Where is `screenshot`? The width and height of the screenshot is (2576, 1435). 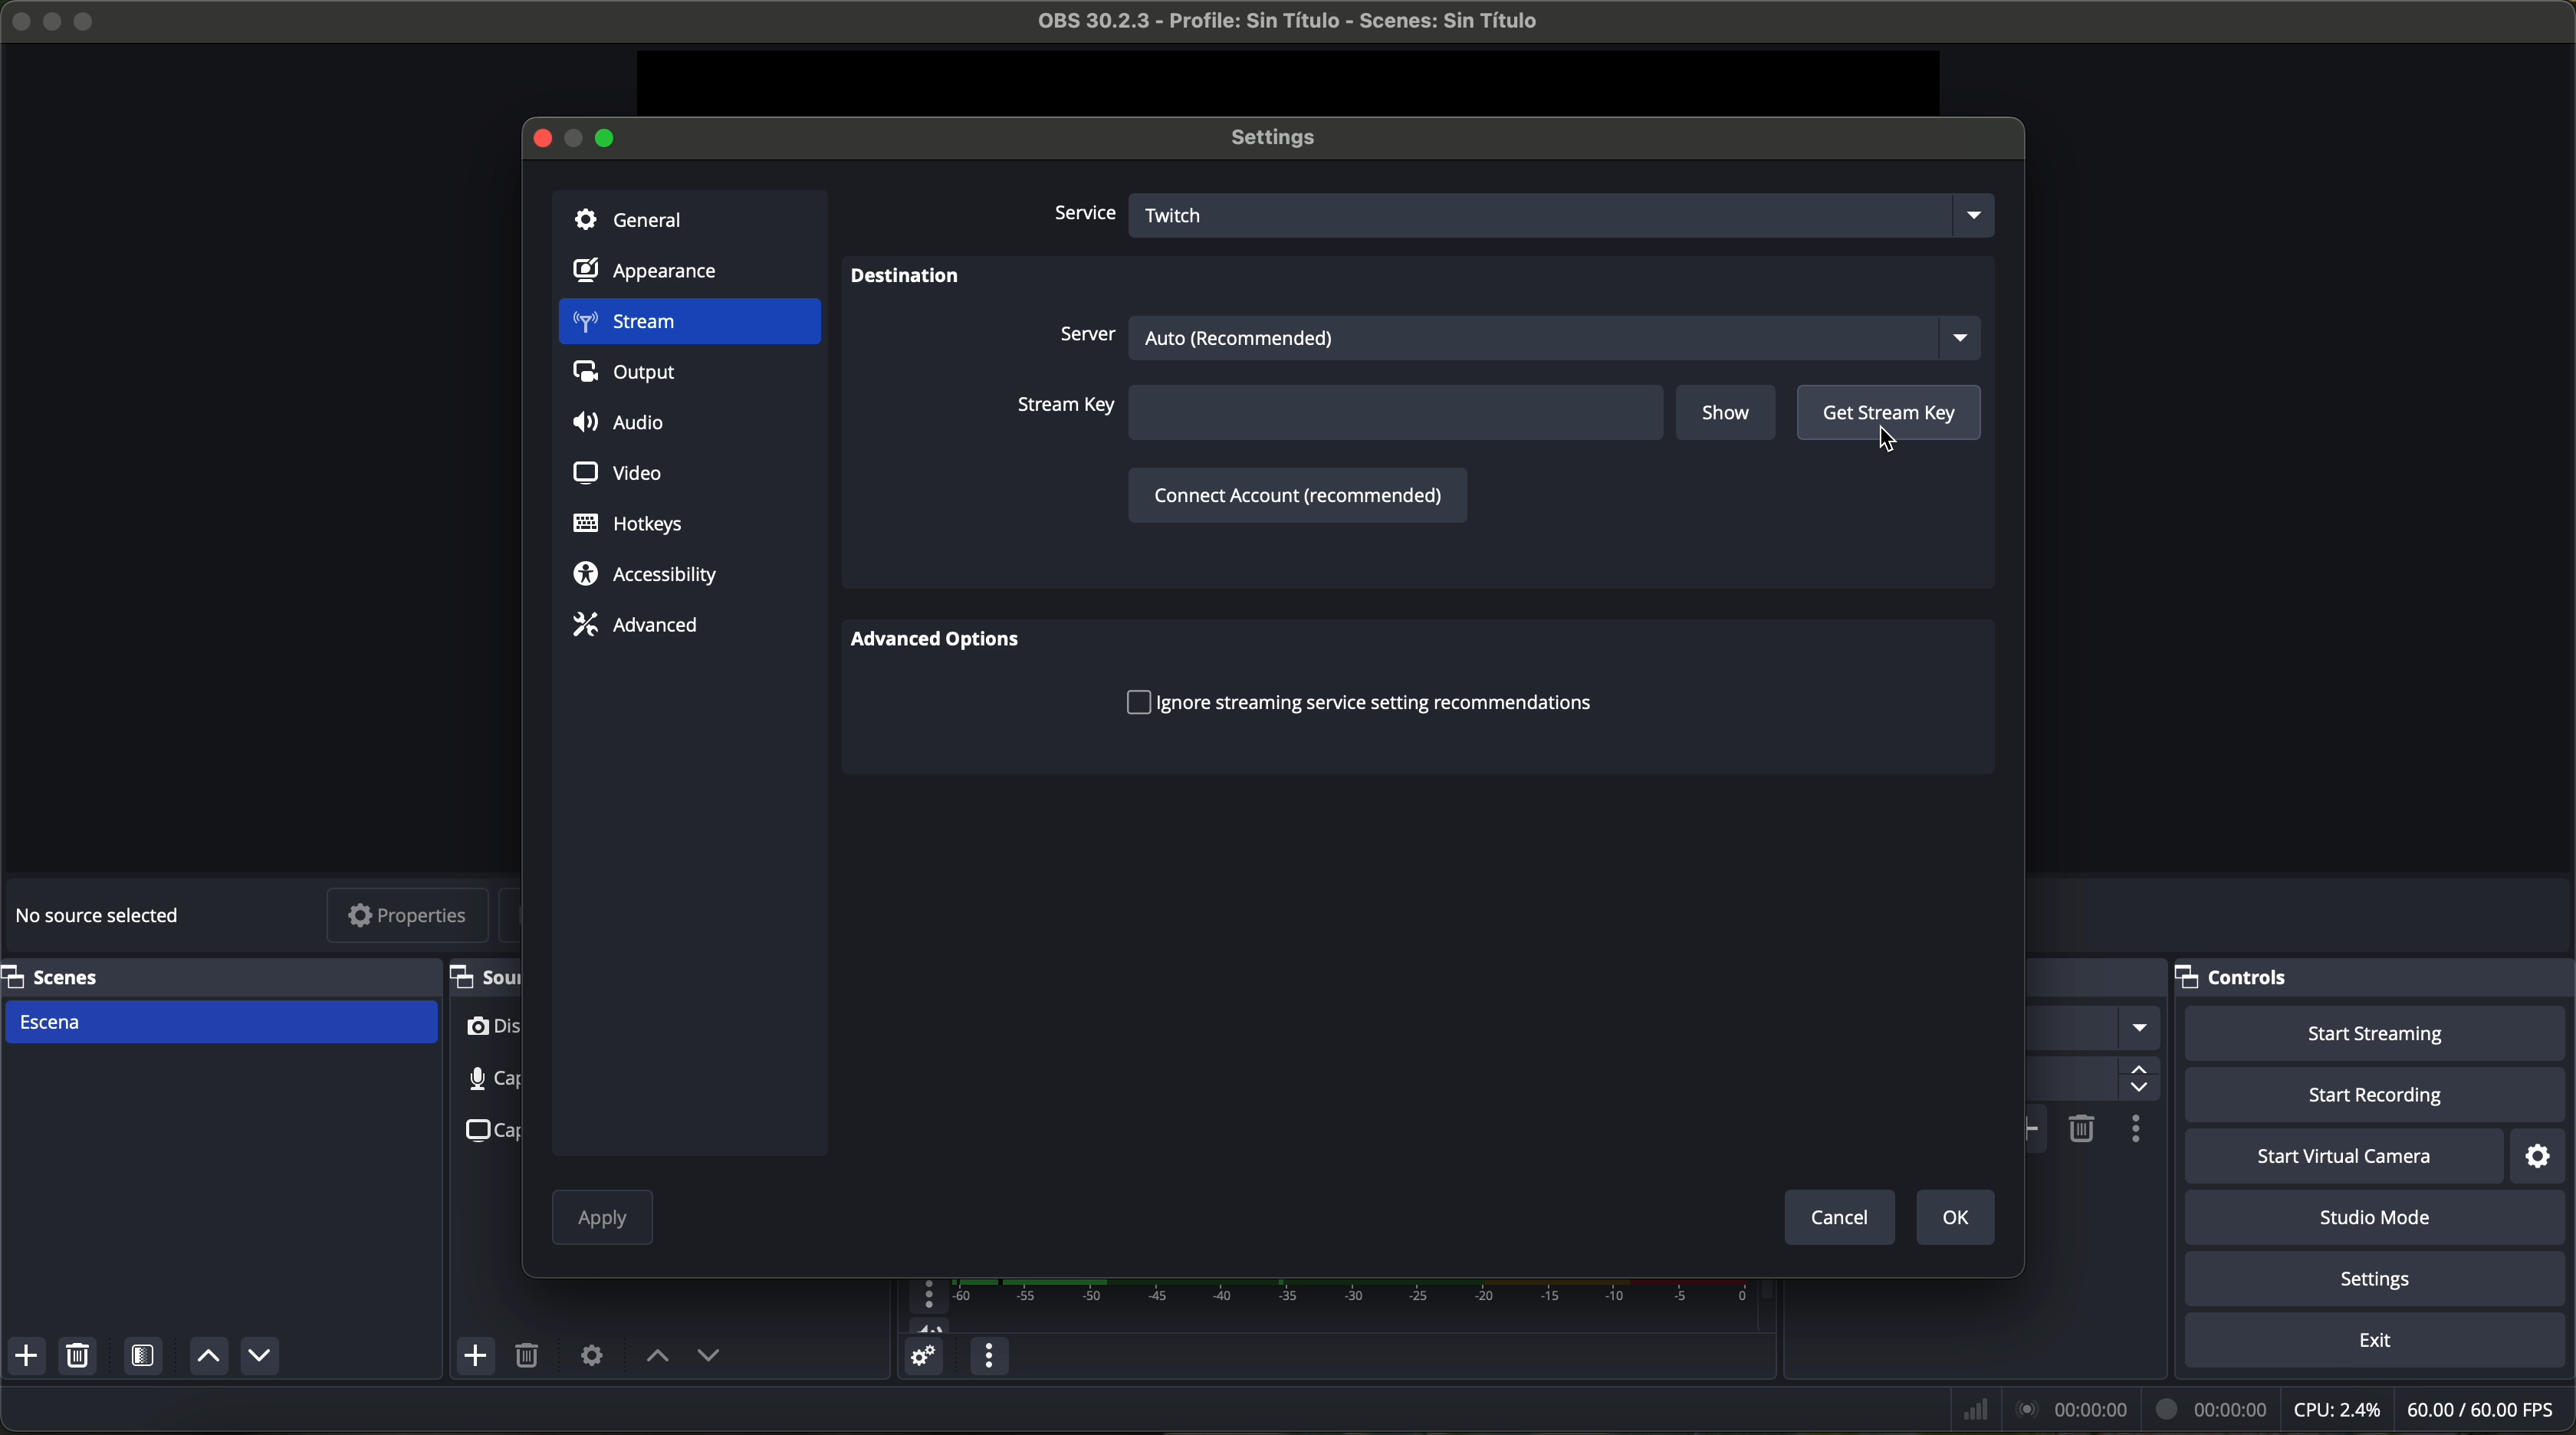 screenshot is located at coordinates (487, 1129).